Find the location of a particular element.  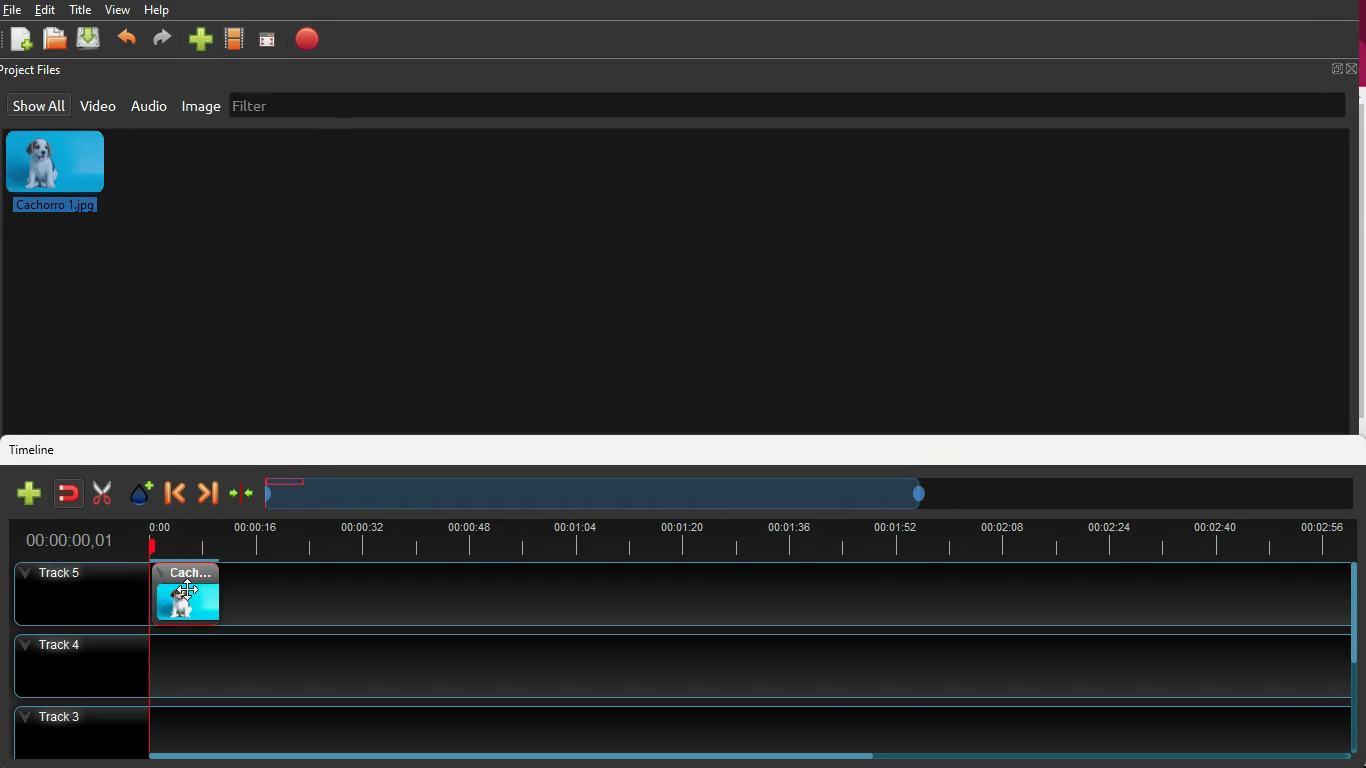

forward is located at coordinates (207, 493).